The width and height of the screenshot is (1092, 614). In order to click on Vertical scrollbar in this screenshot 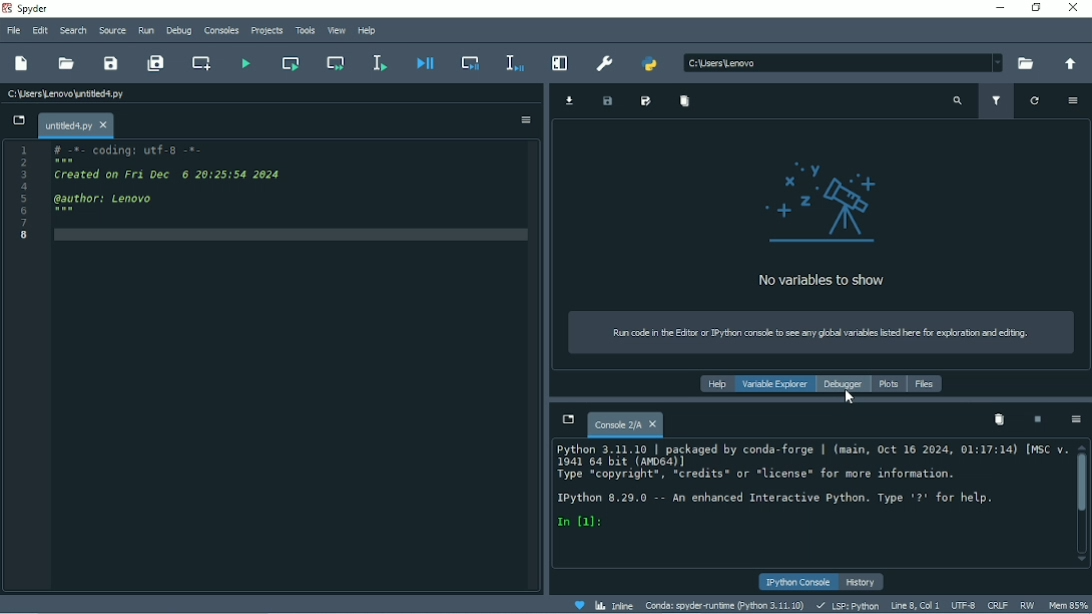, I will do `click(1082, 484)`.